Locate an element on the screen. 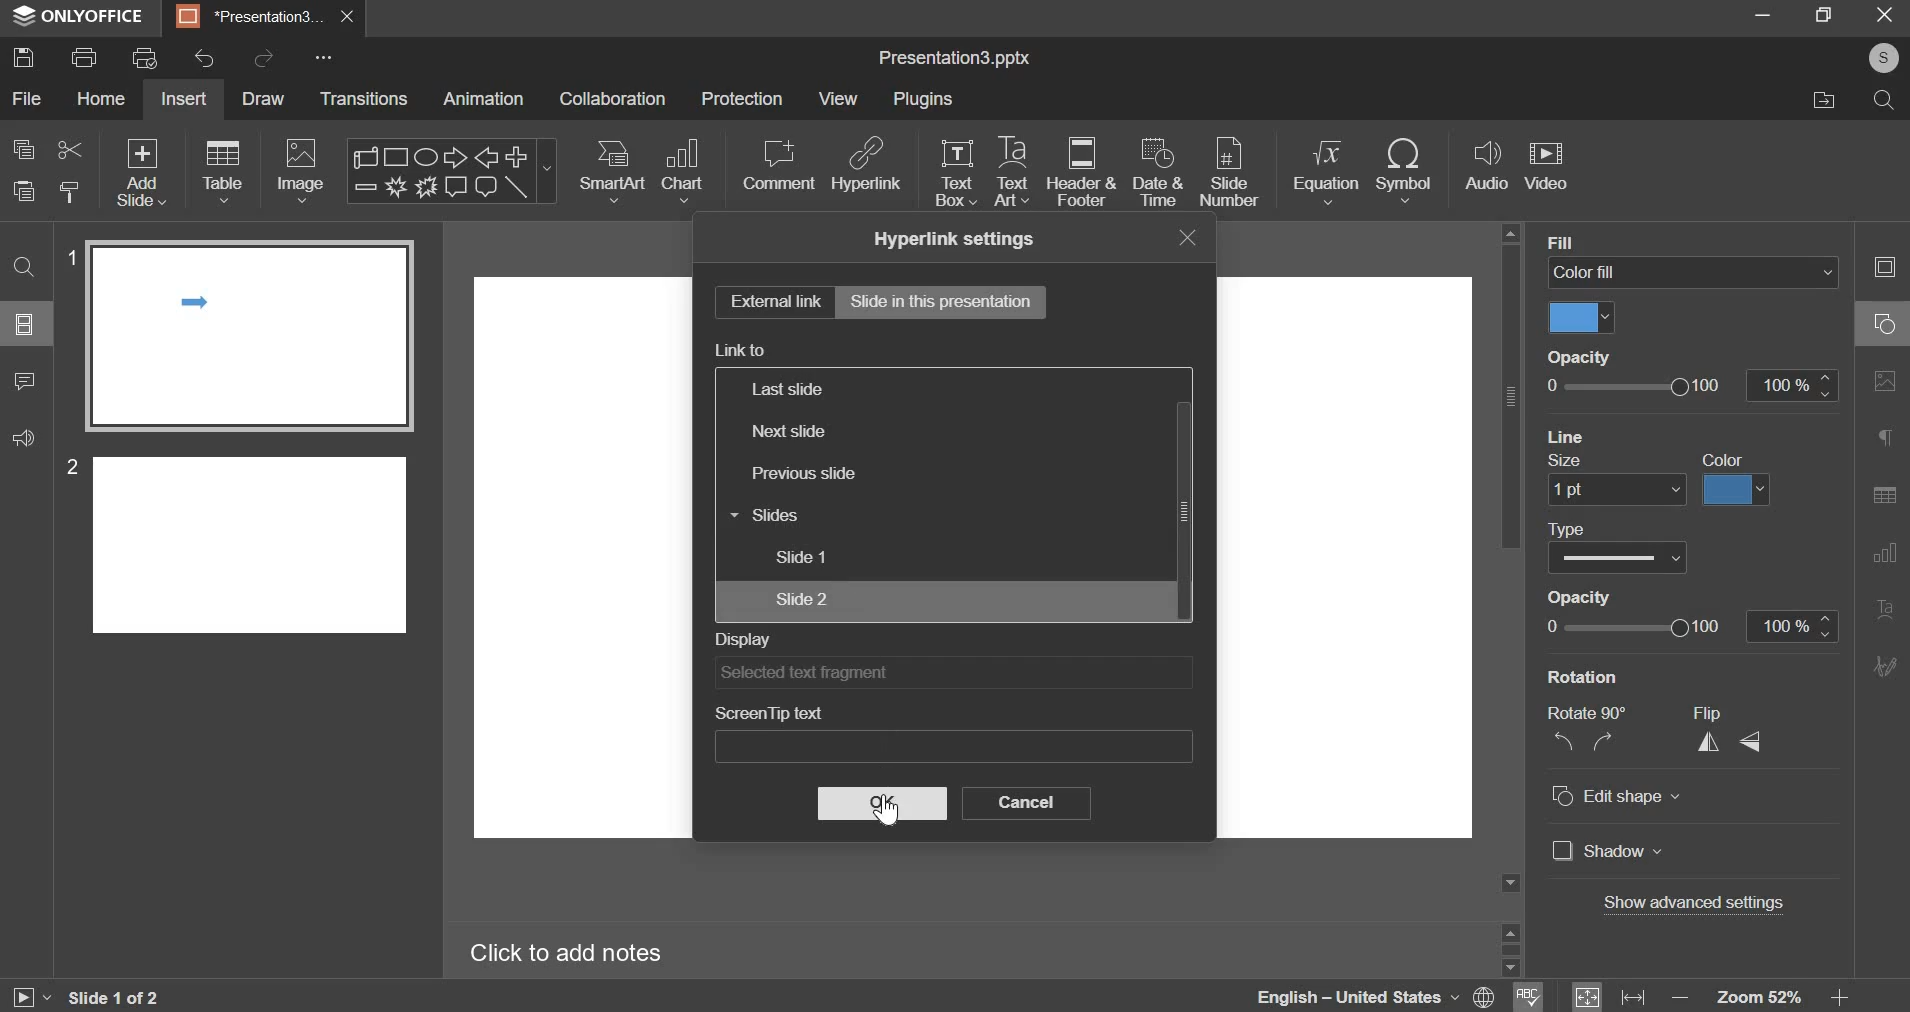 This screenshot has height=1012, width=1910. rotate anti-clockwise is located at coordinates (1562, 740).